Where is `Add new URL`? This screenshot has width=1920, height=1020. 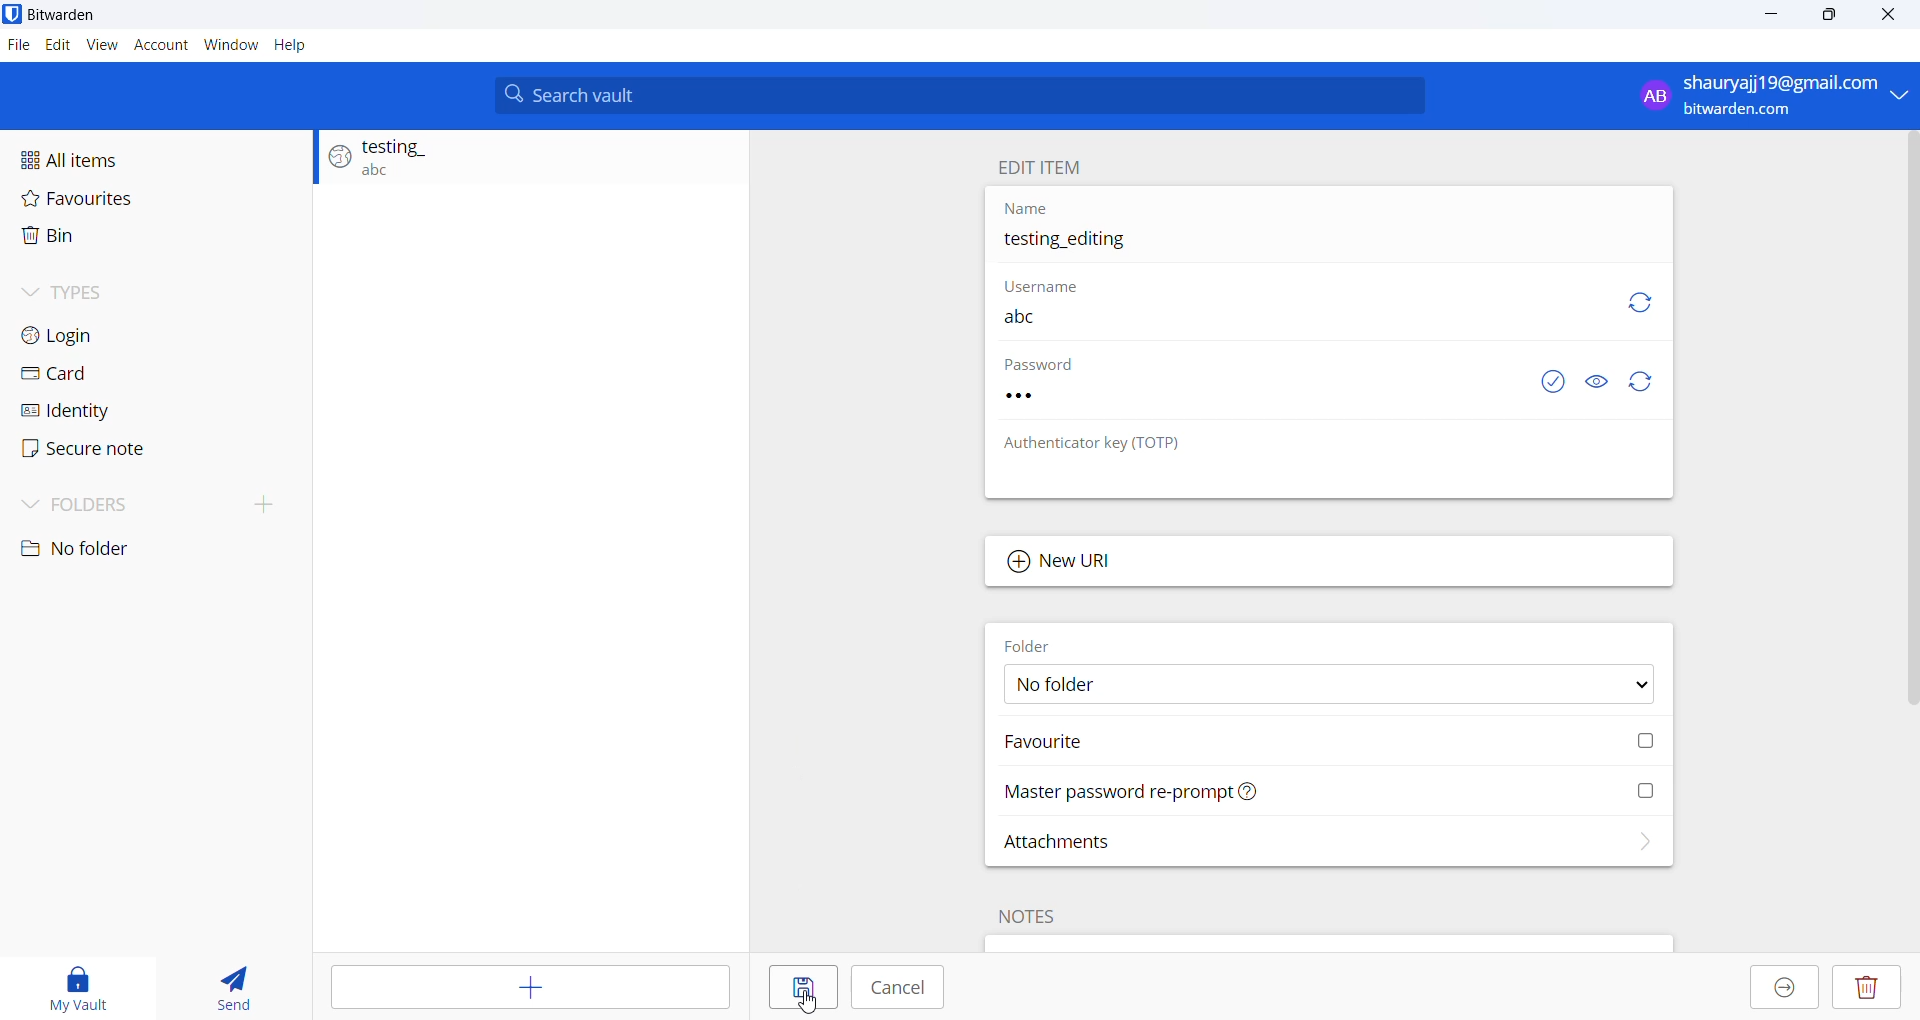 Add new URL is located at coordinates (1330, 565).